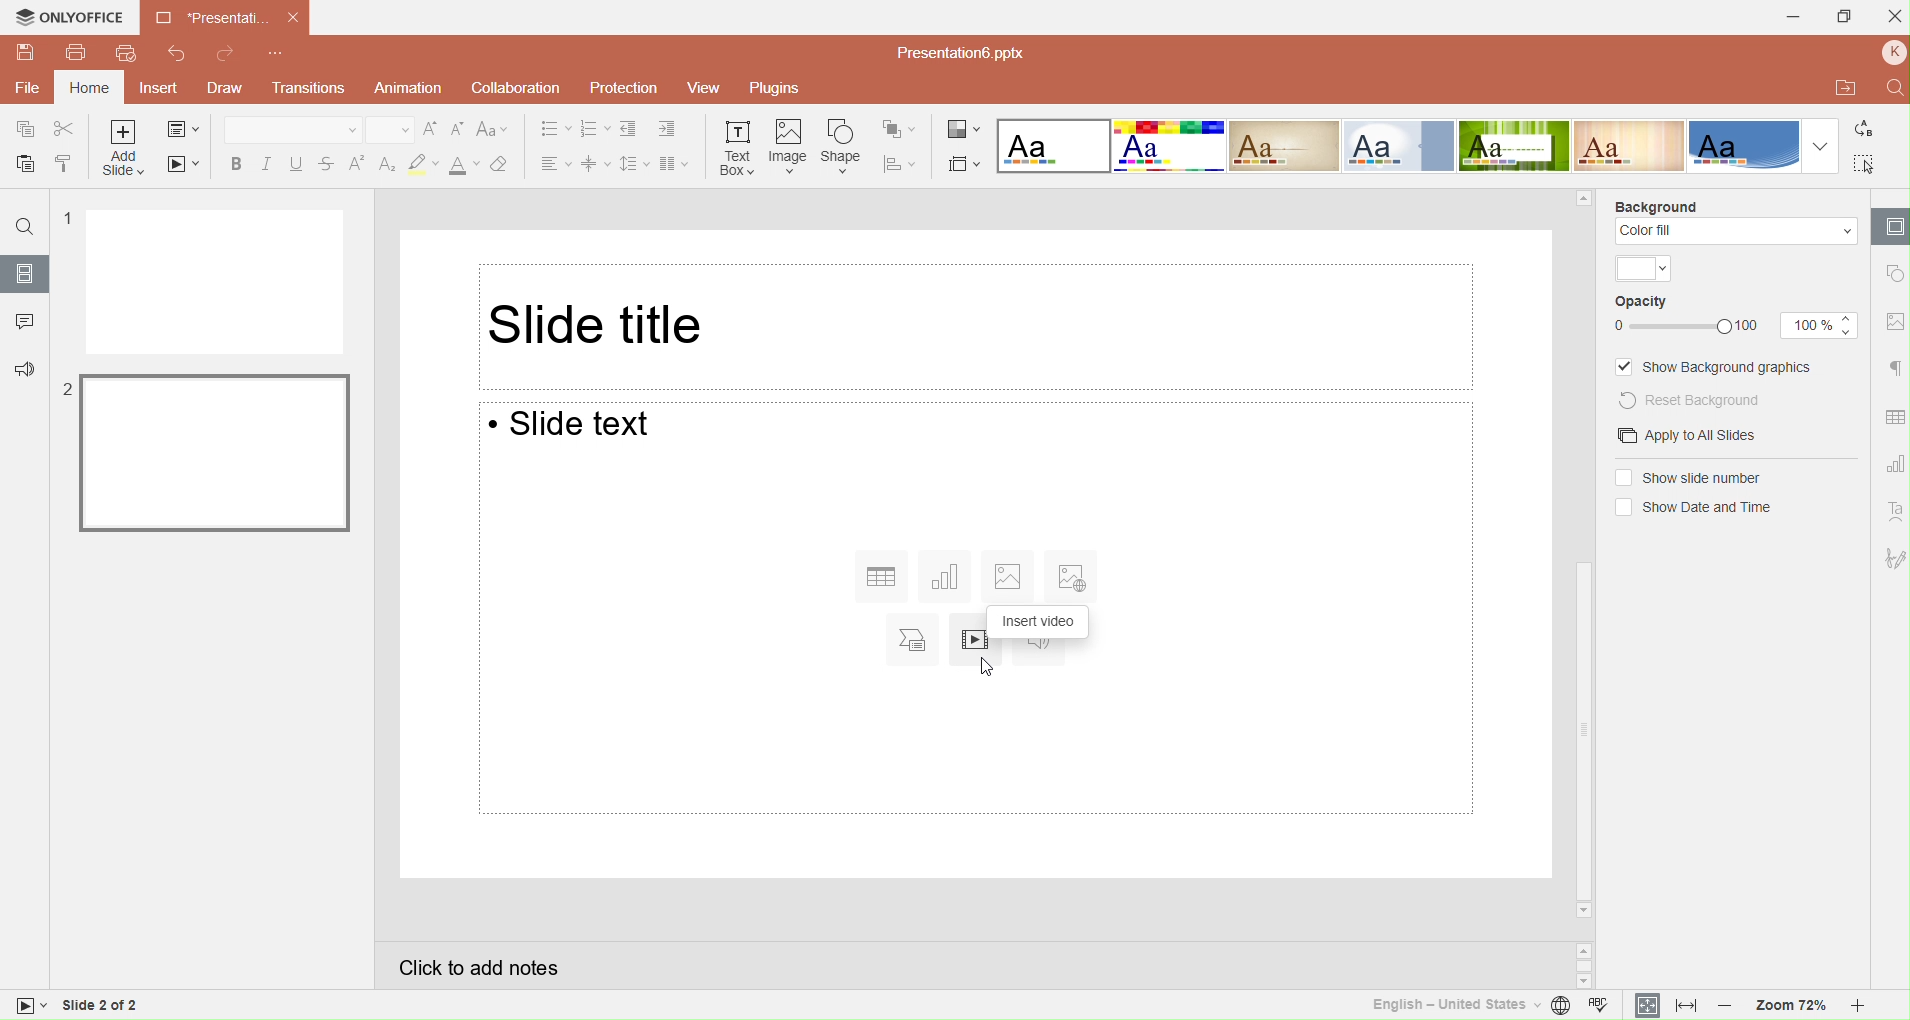 The image size is (1910, 1020). I want to click on Customize quick access toolbar, so click(280, 52).